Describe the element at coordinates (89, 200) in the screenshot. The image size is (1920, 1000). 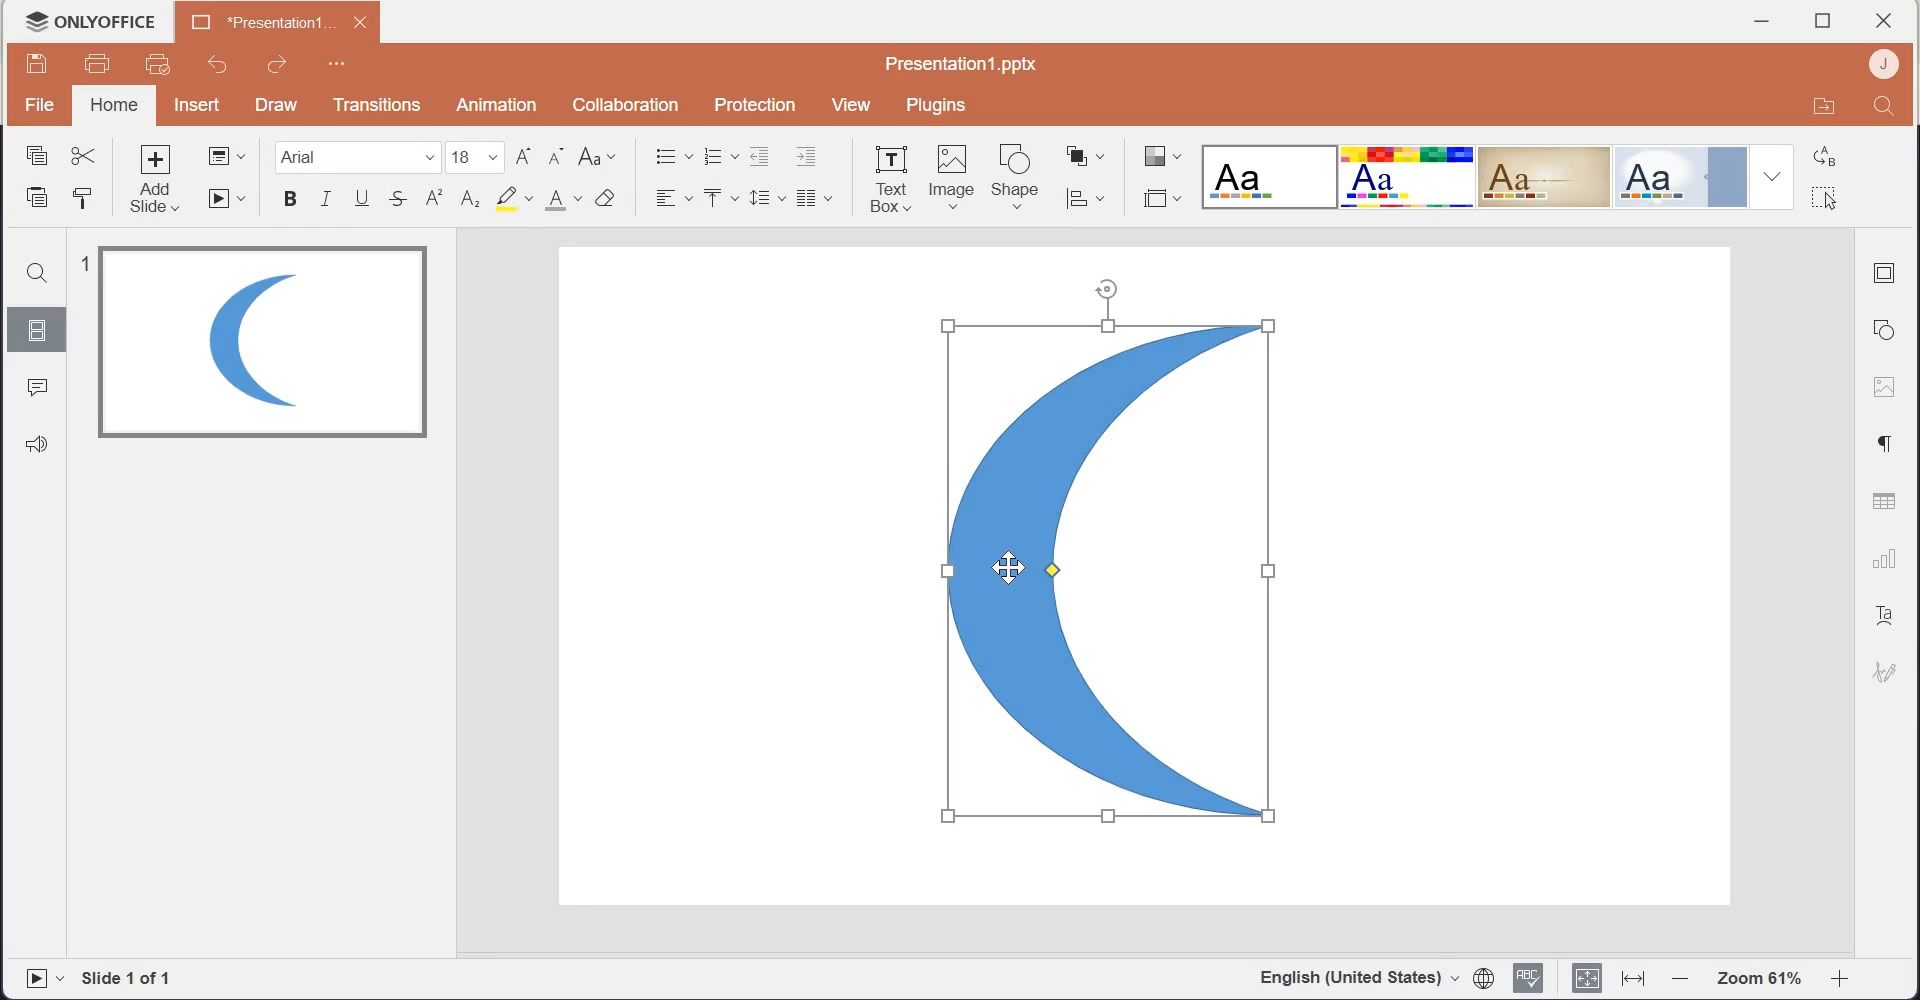
I see `Copy style` at that location.